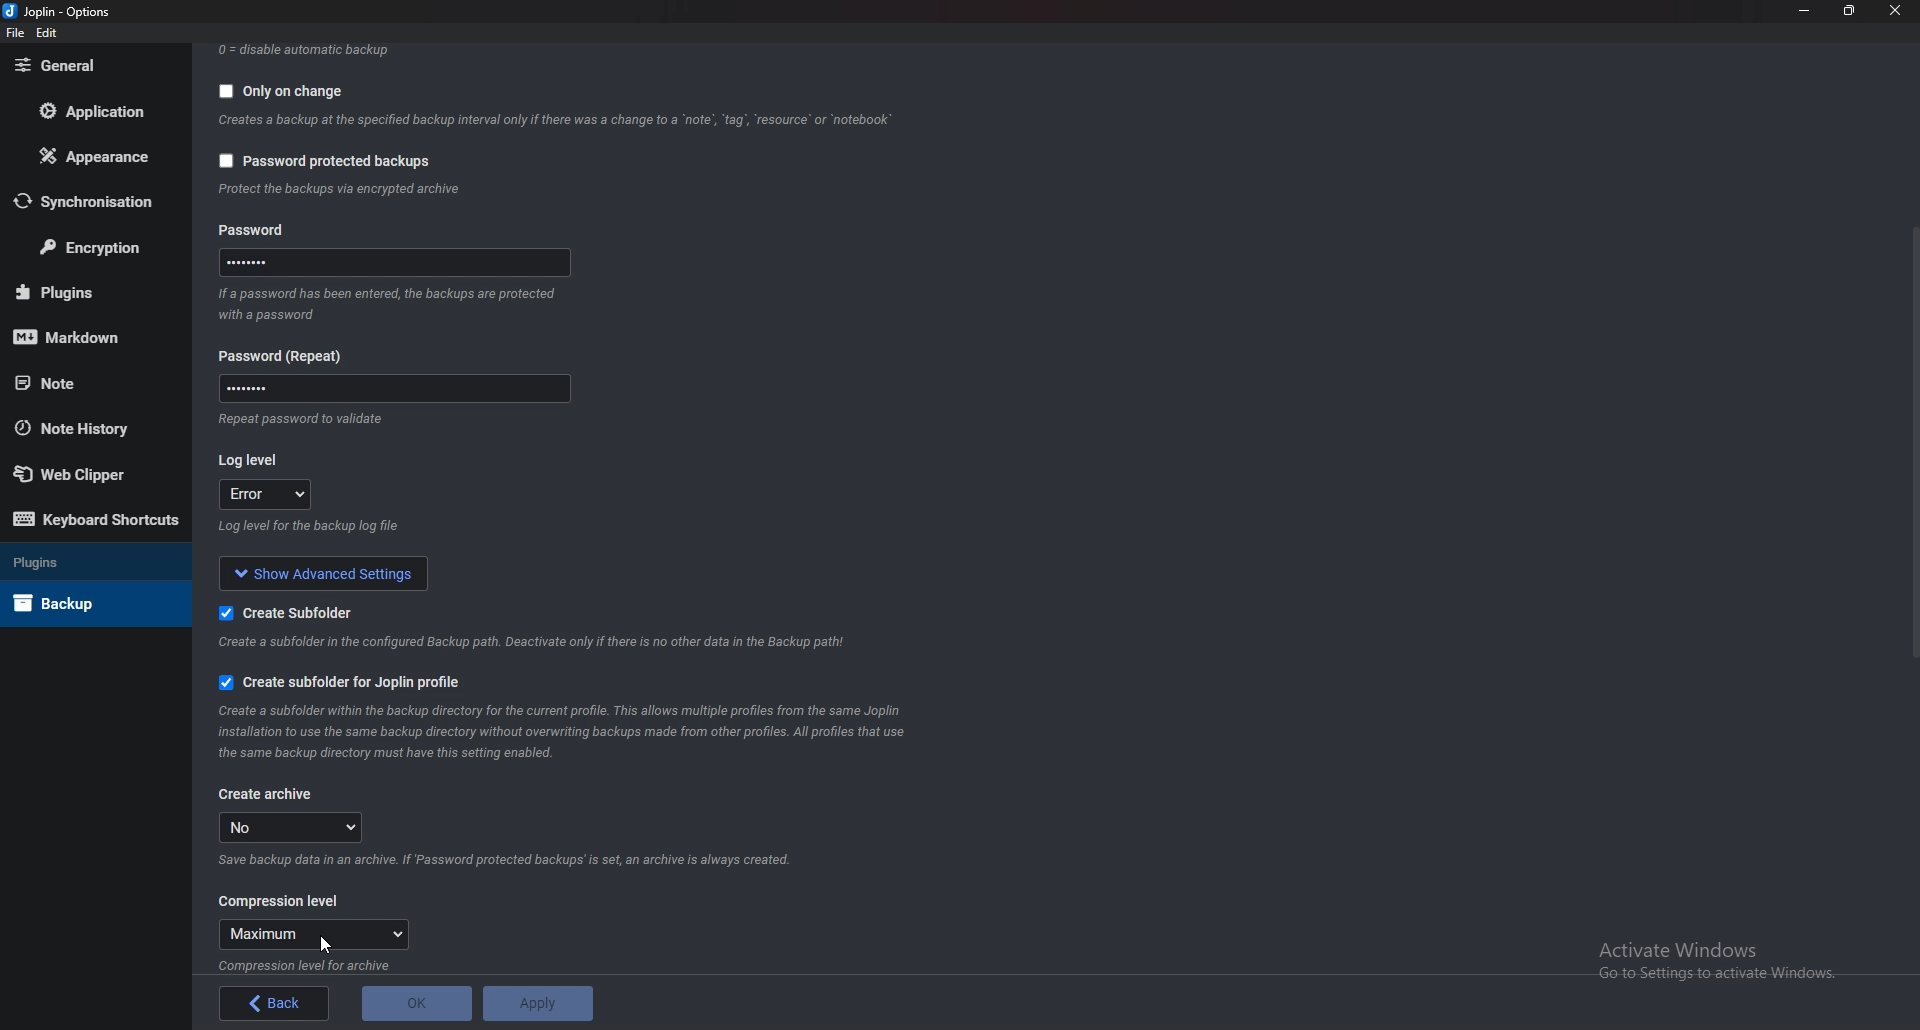  Describe the element at coordinates (263, 493) in the screenshot. I see `error` at that location.